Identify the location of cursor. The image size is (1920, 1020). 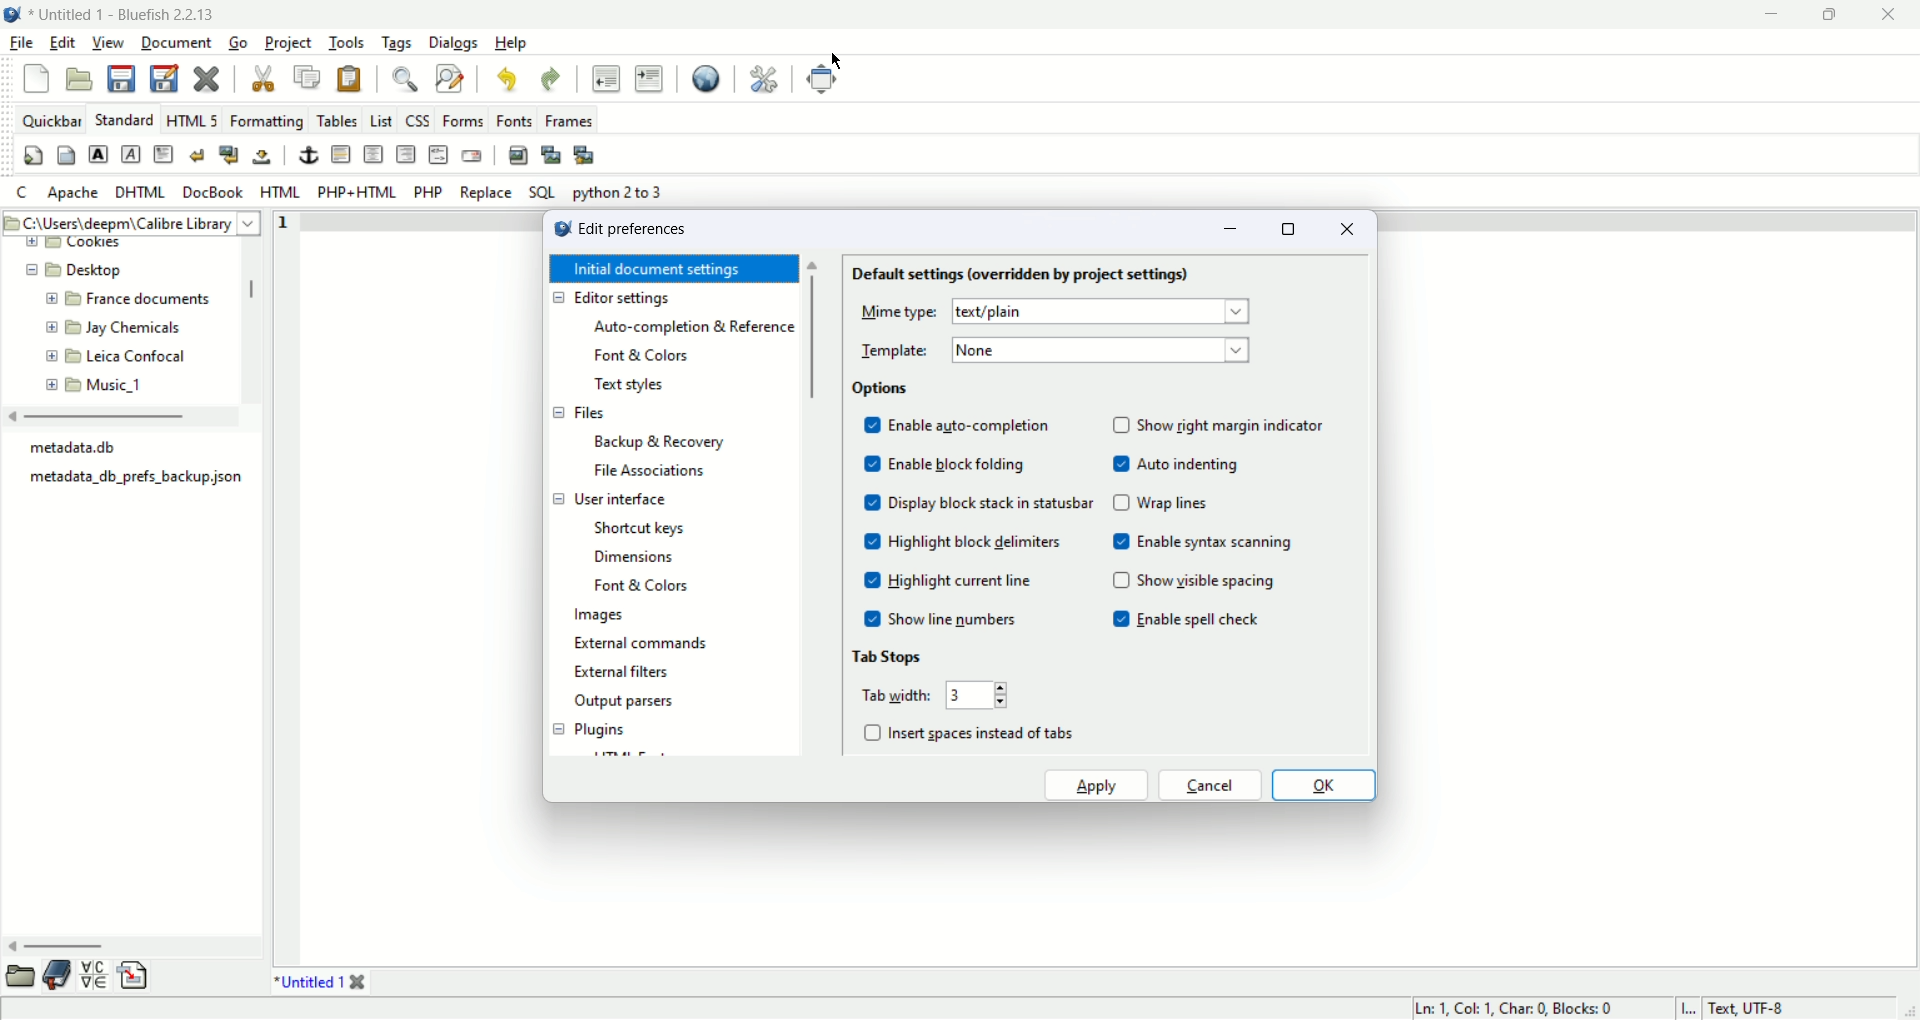
(837, 59).